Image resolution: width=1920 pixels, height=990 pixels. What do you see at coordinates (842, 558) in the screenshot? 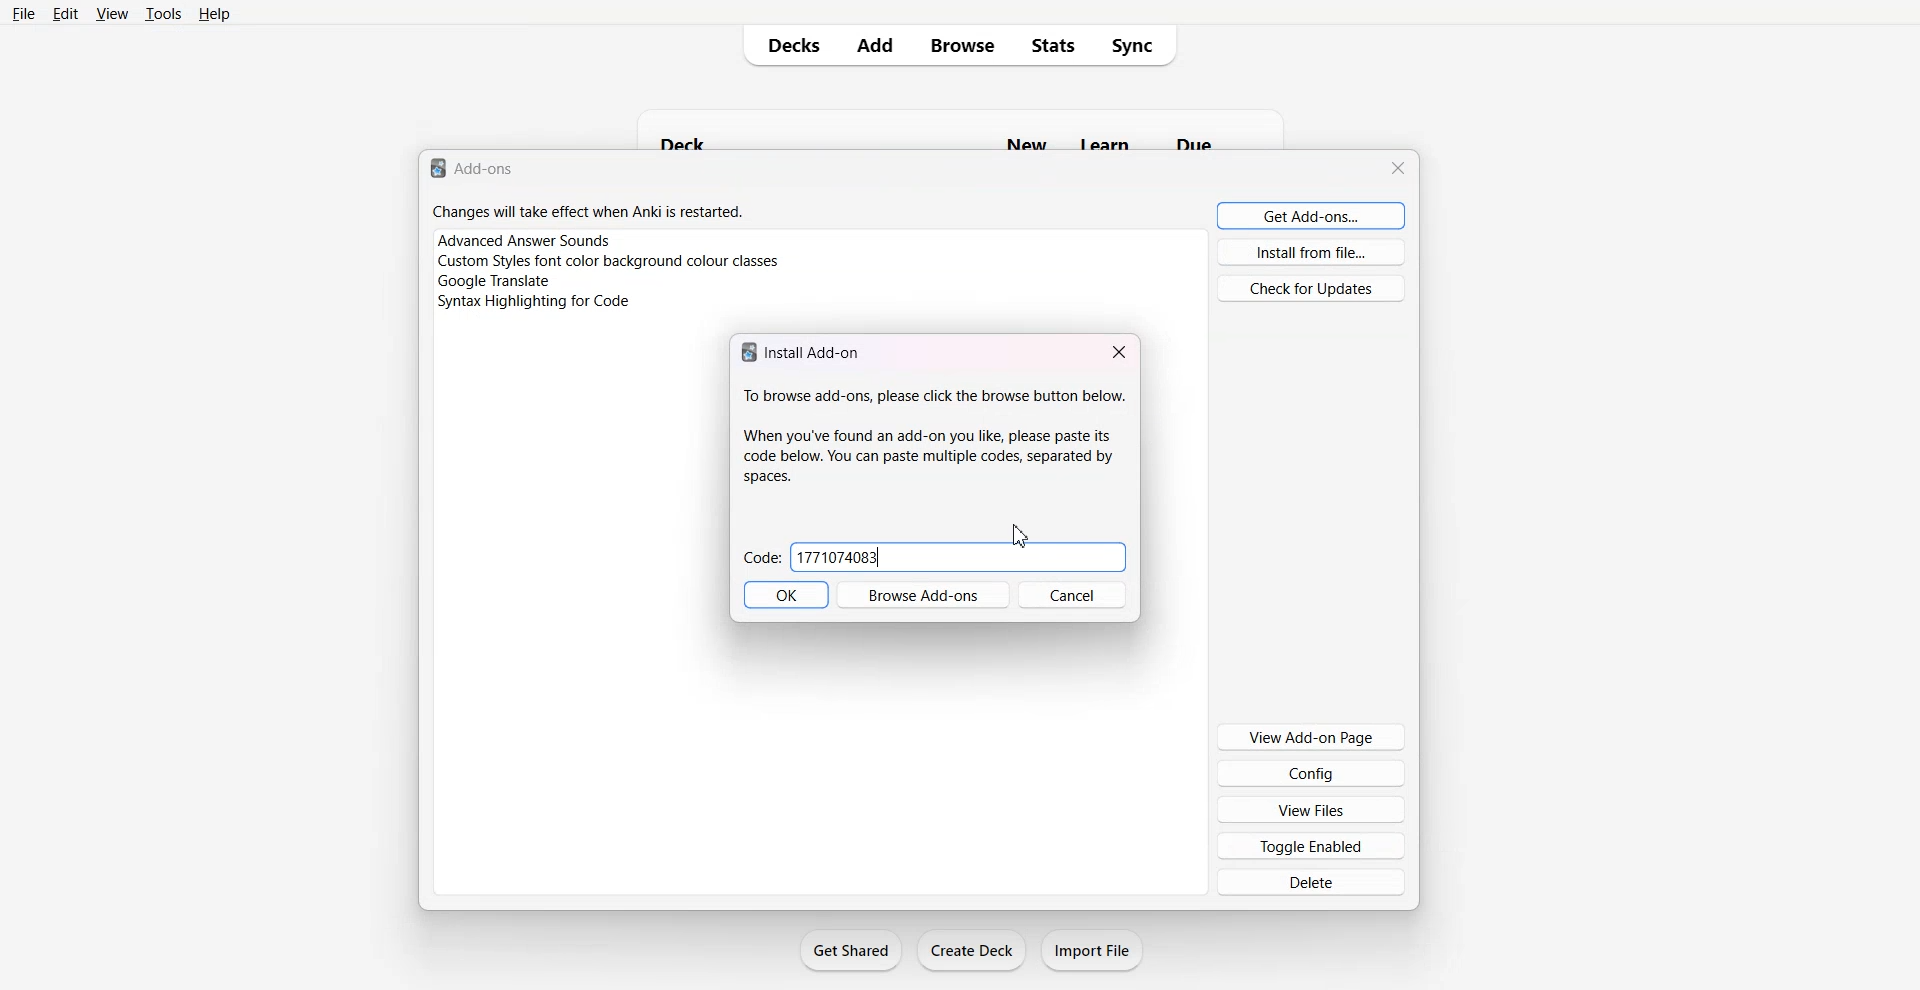
I see `code` at bounding box center [842, 558].